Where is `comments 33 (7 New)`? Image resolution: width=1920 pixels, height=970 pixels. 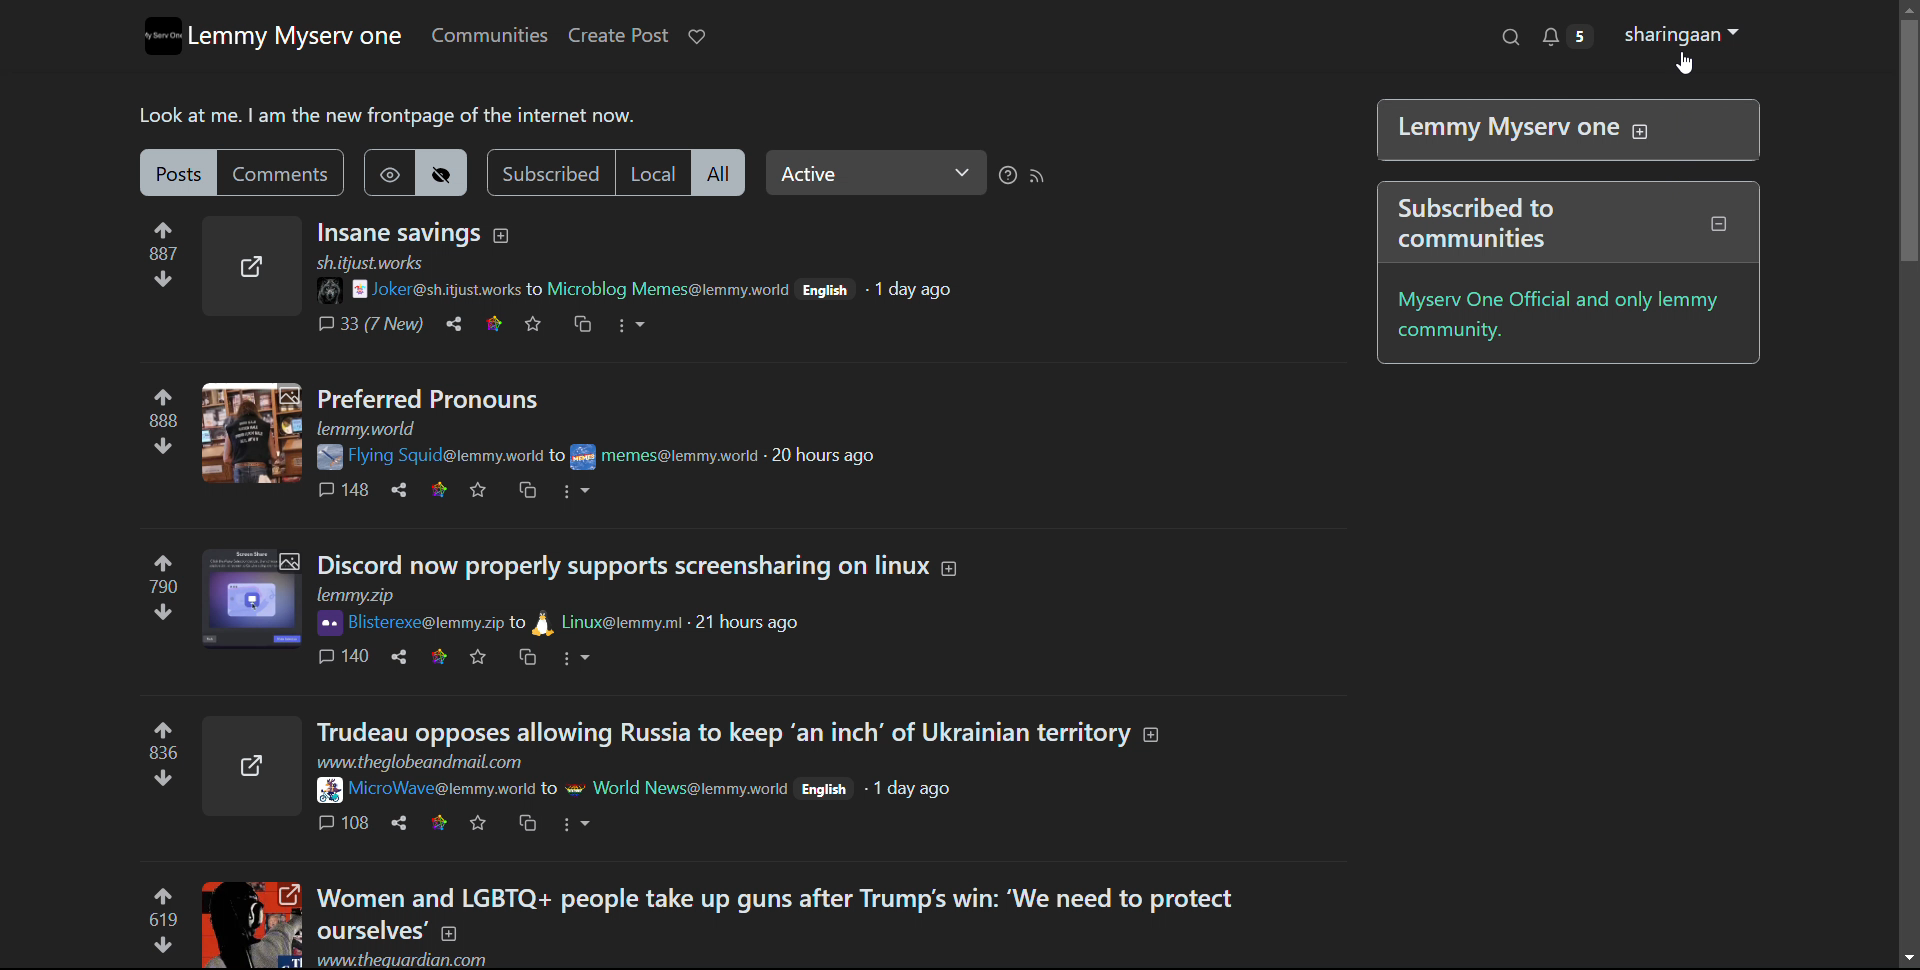
comments 33 (7 New) is located at coordinates (369, 324).